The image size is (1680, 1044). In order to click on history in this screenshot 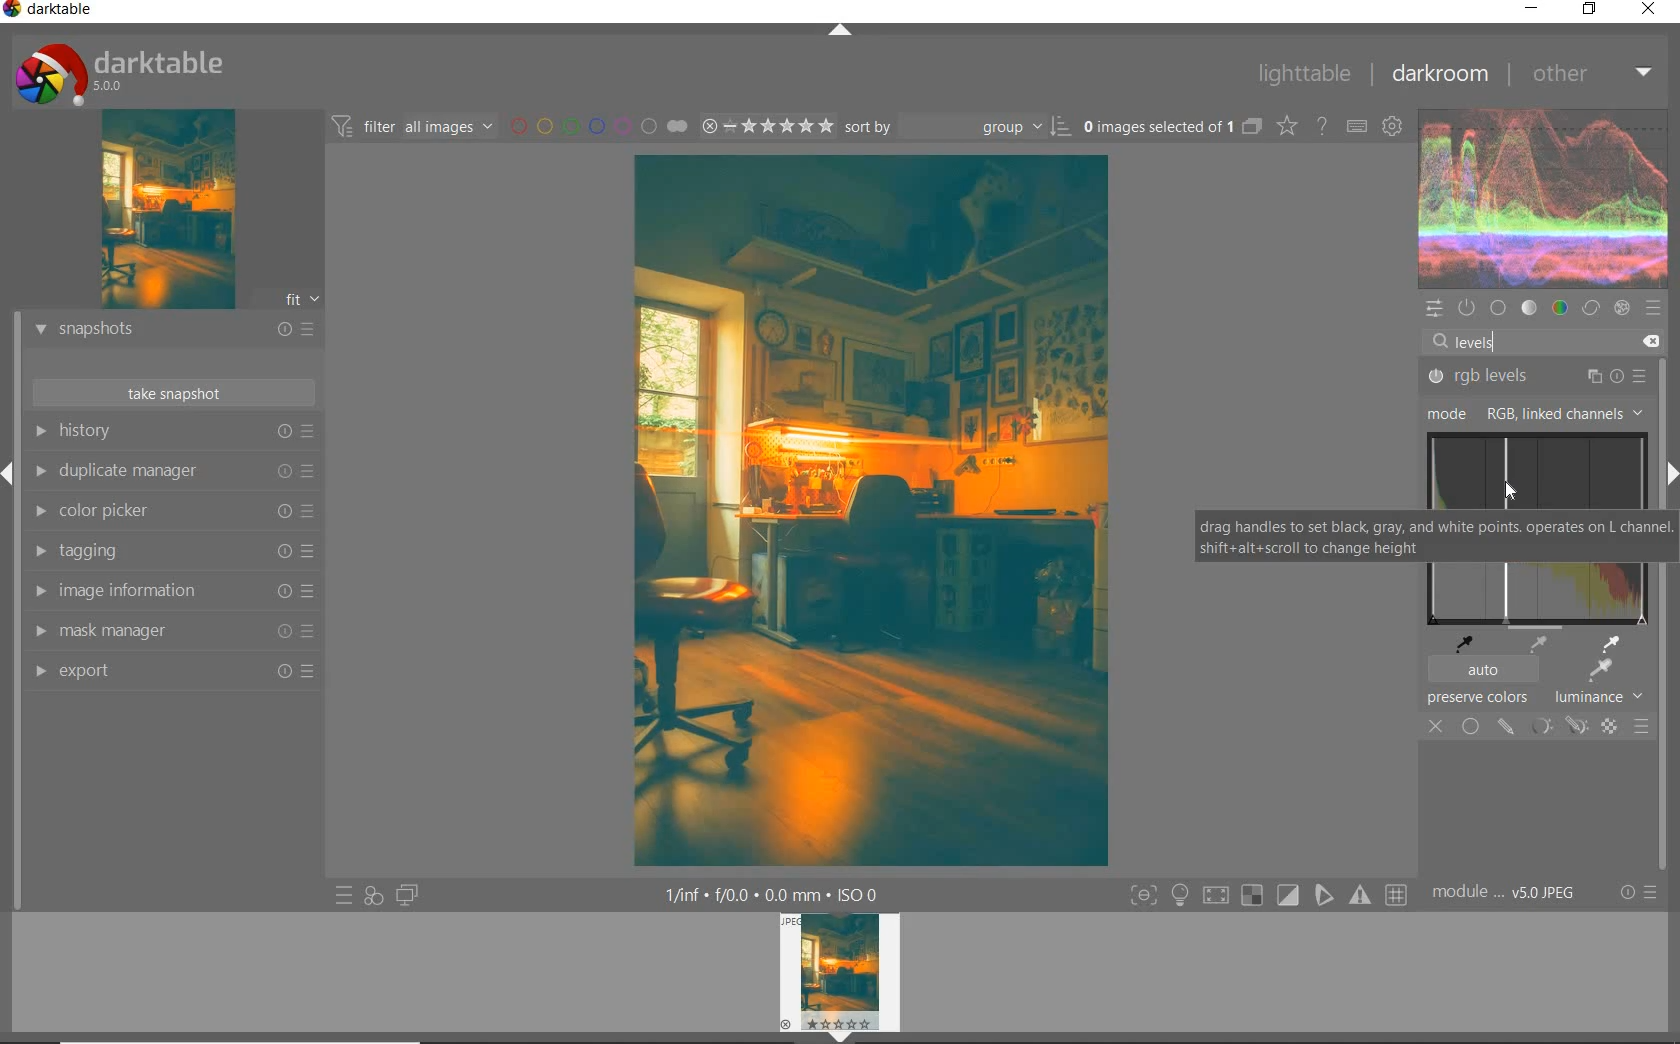, I will do `click(173, 431)`.